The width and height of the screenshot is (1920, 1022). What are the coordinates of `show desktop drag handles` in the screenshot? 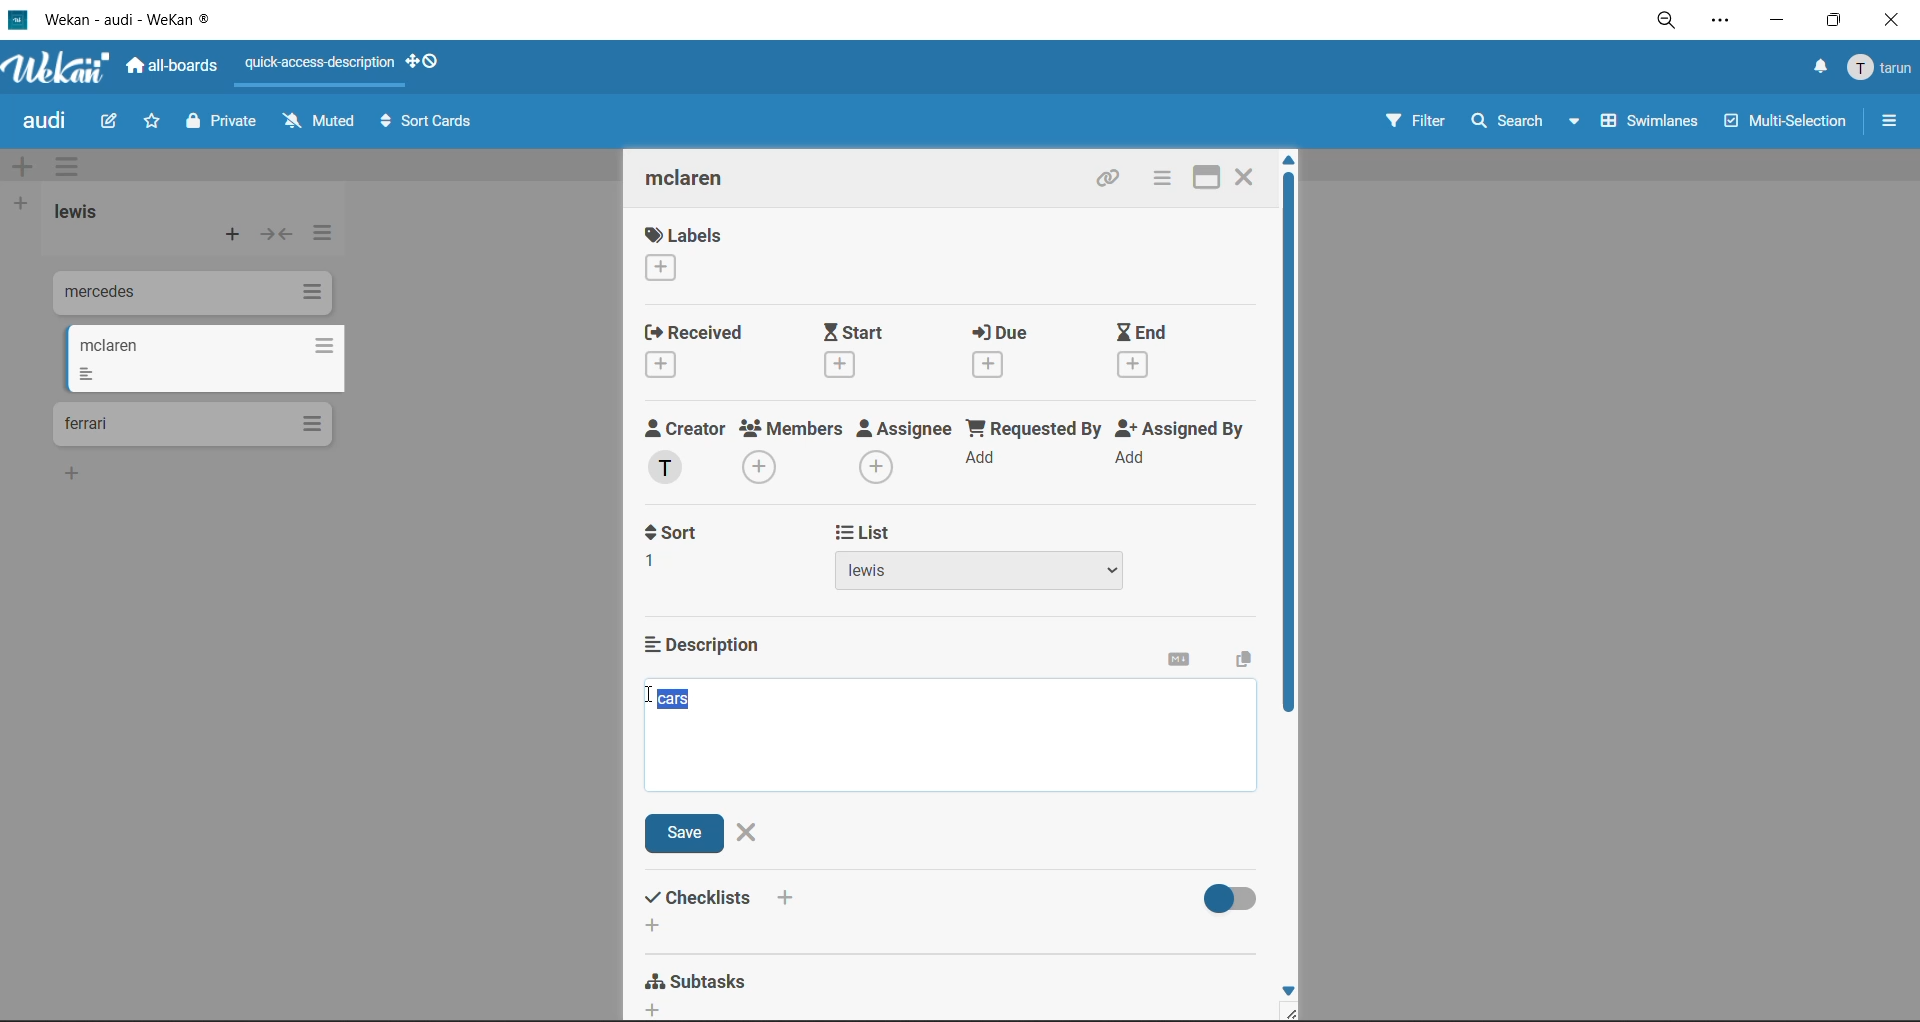 It's located at (427, 61).